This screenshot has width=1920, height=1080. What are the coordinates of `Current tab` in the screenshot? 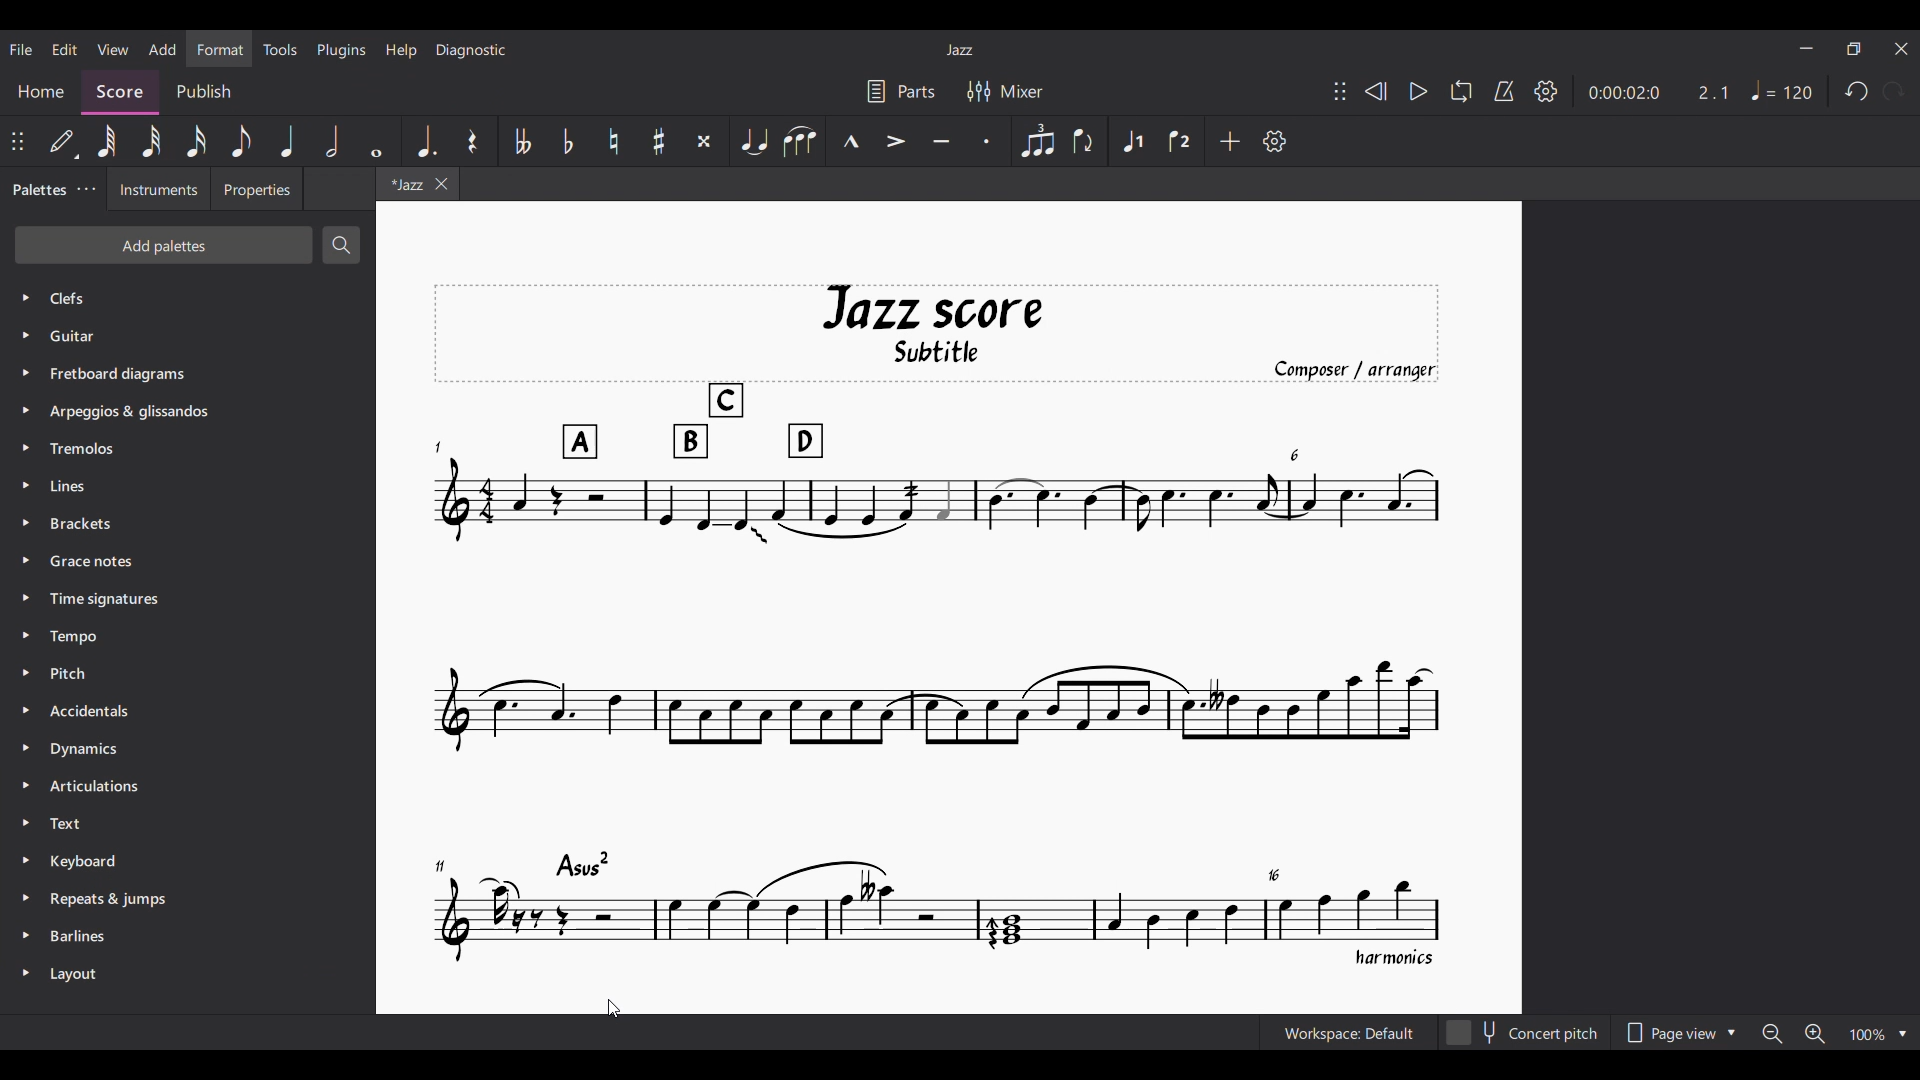 It's located at (402, 183).